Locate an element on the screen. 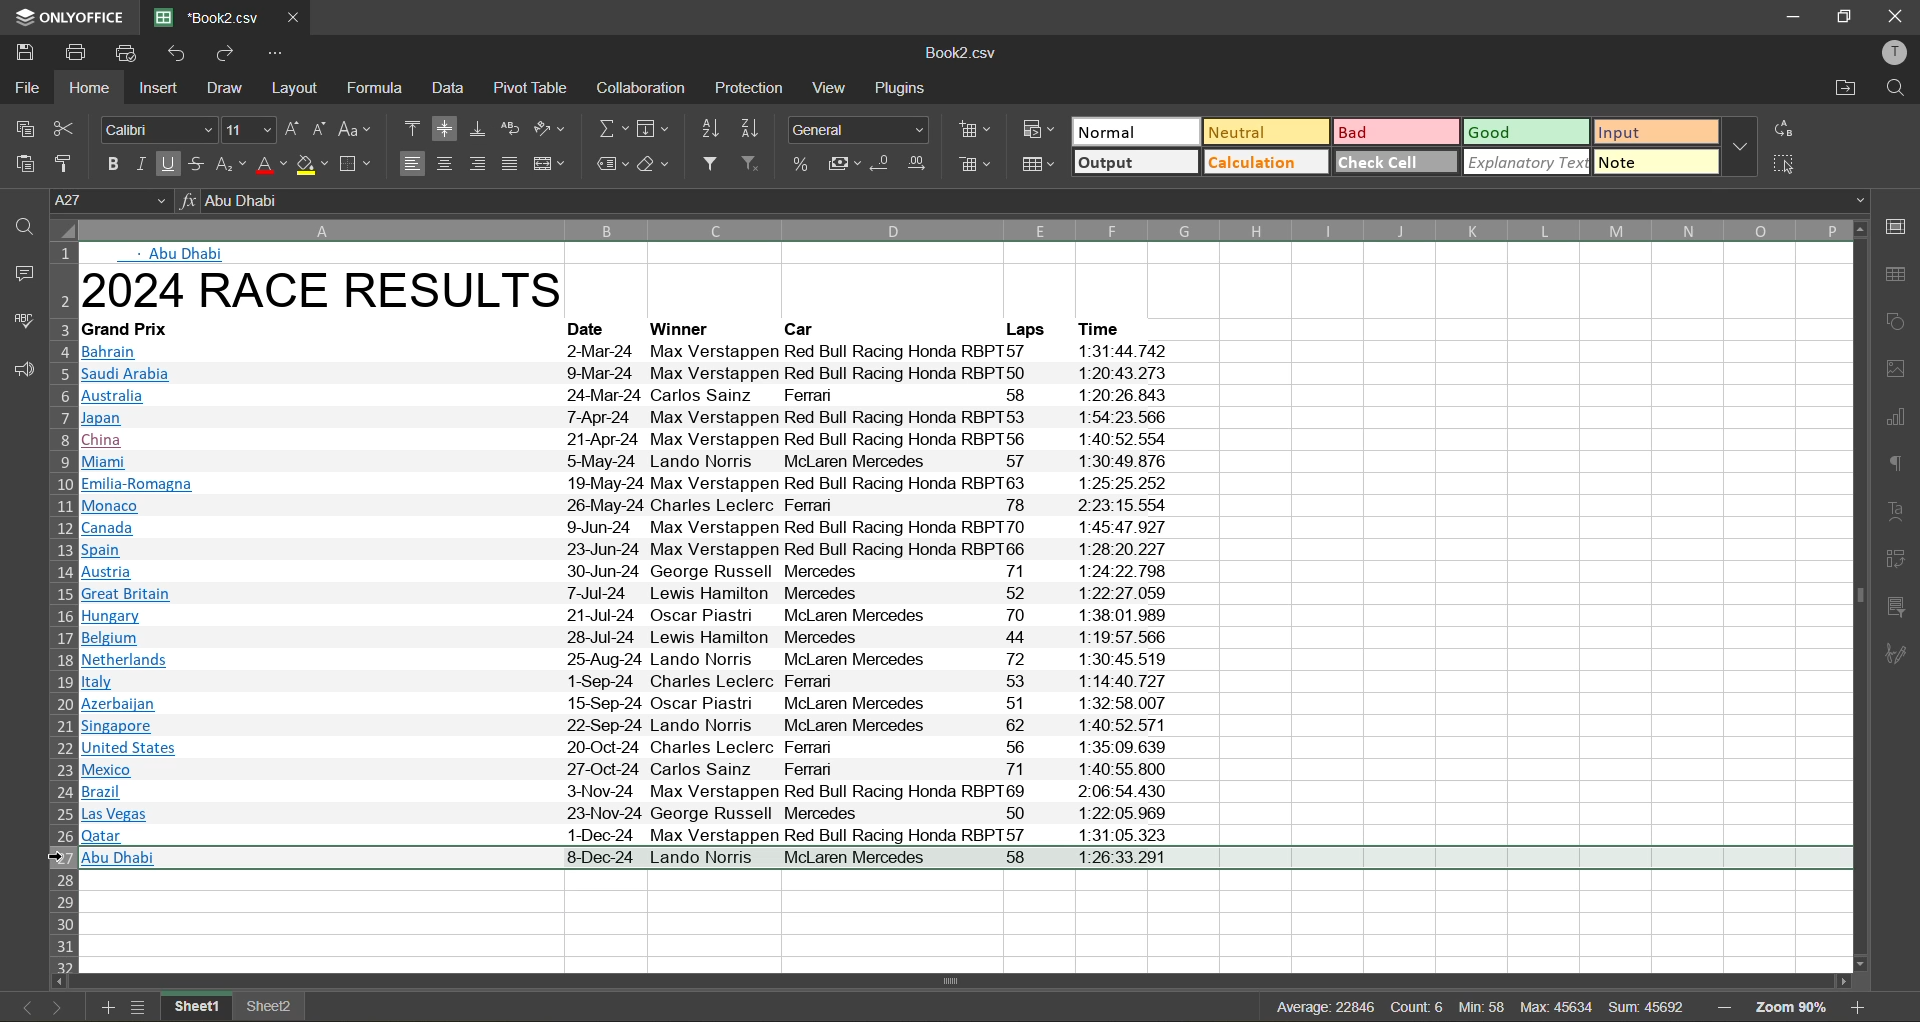  insert cells  is located at coordinates (976, 130).